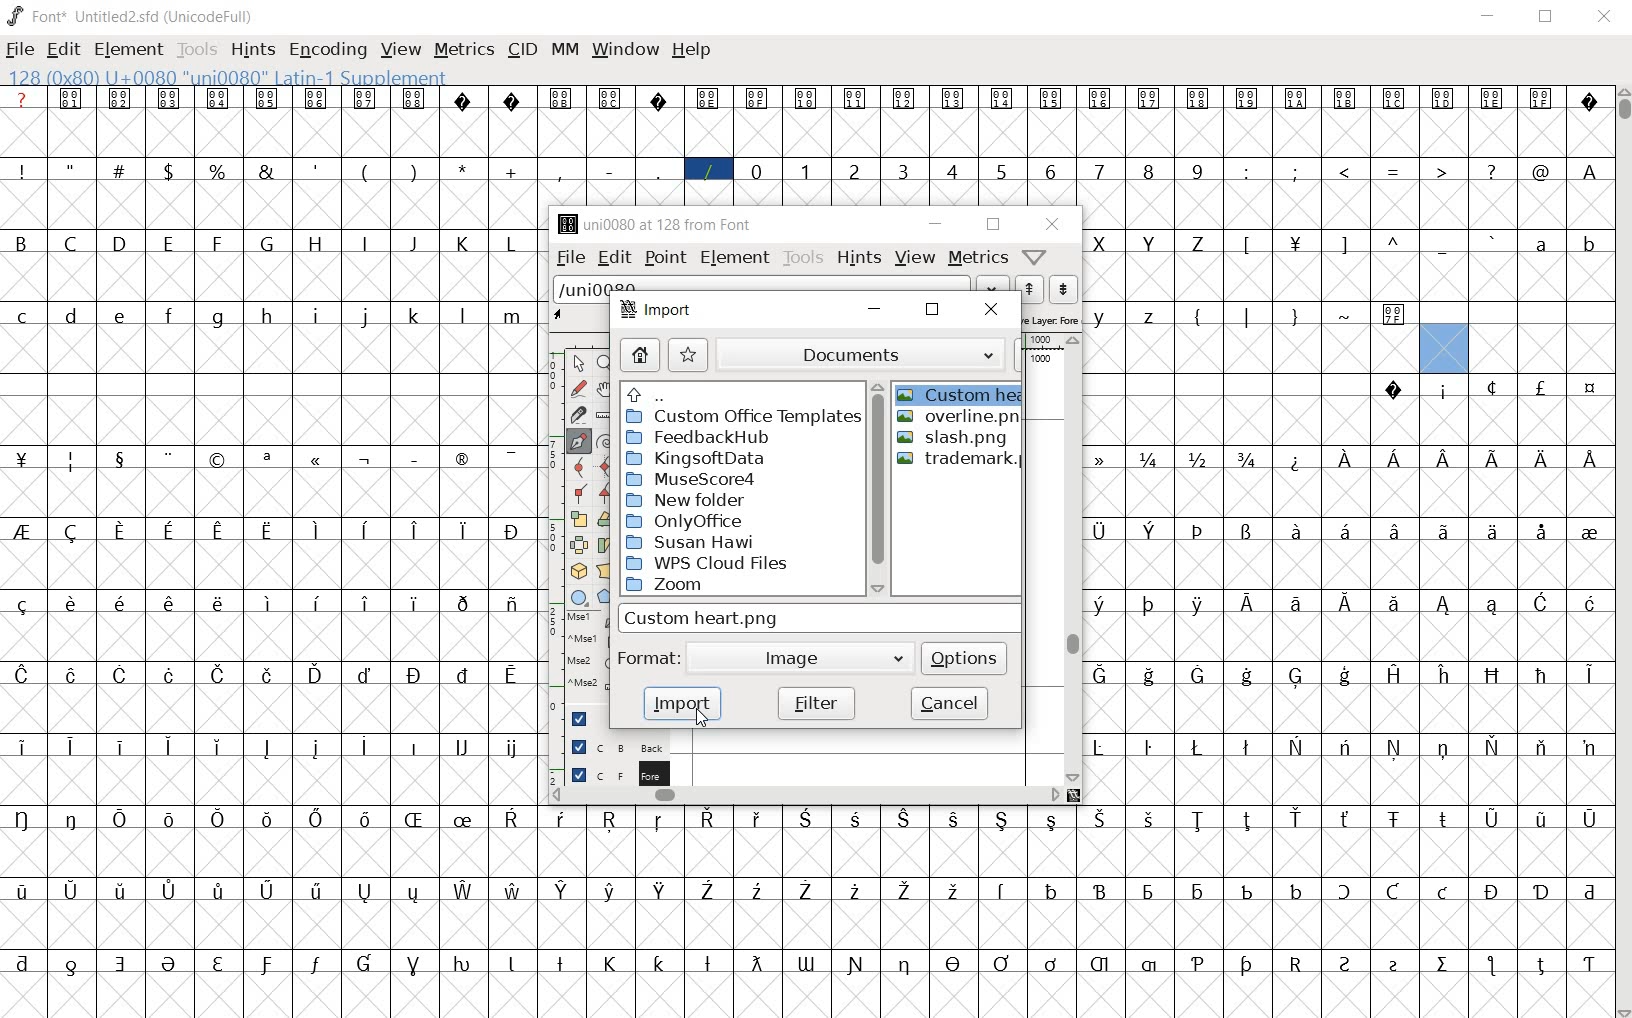 The image size is (1632, 1018). I want to click on glyph, so click(120, 99).